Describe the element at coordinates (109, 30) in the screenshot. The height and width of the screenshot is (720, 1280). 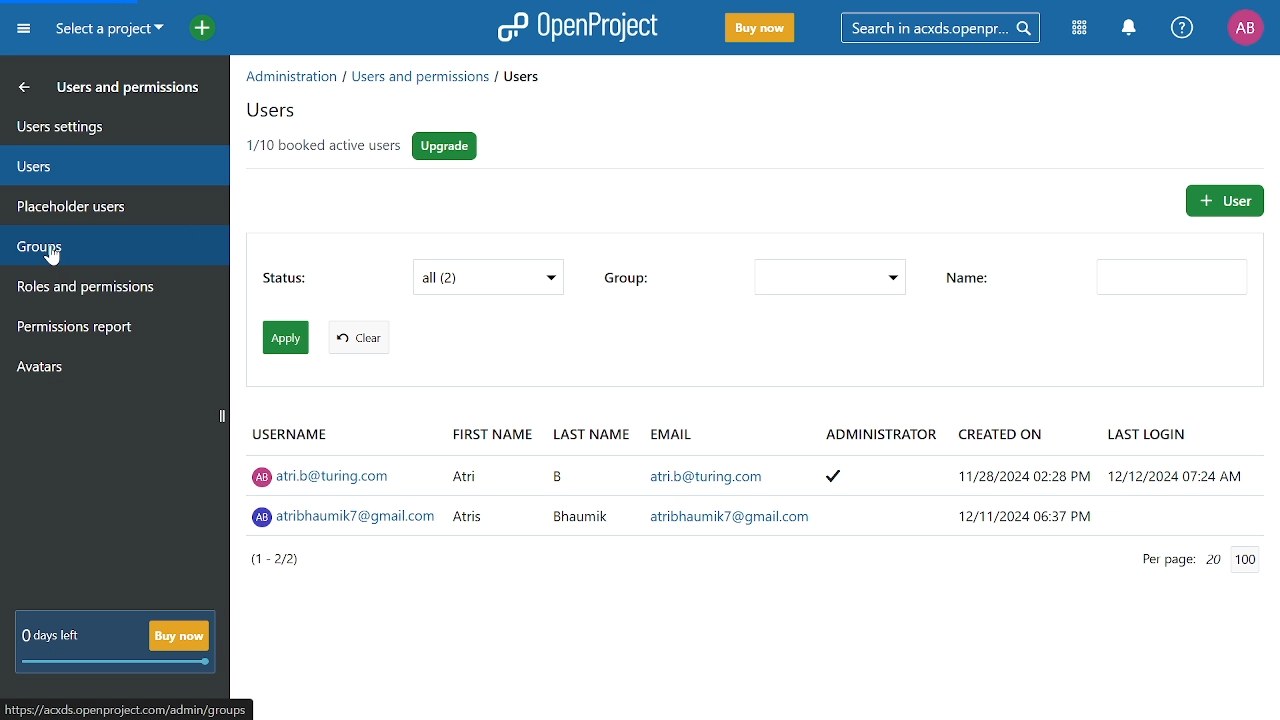
I see `Current project` at that location.